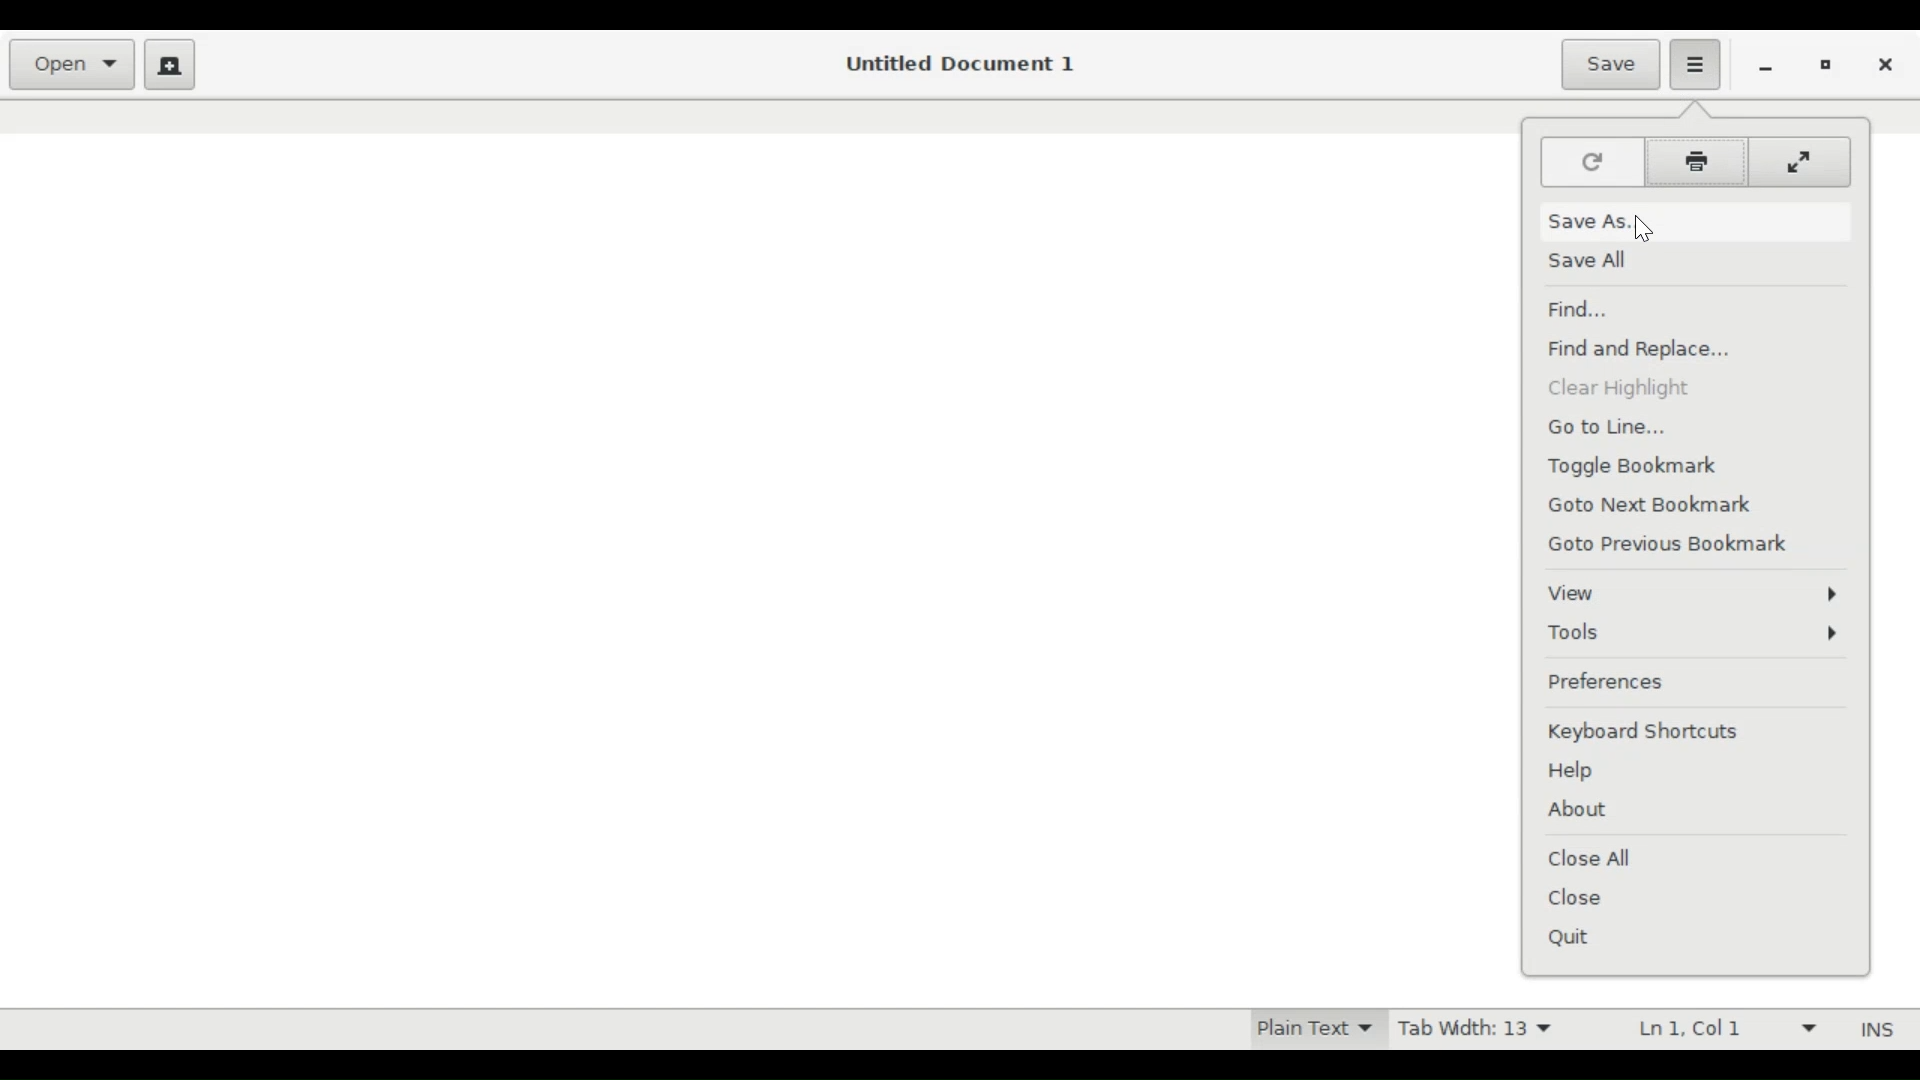  I want to click on View, so click(1691, 595).